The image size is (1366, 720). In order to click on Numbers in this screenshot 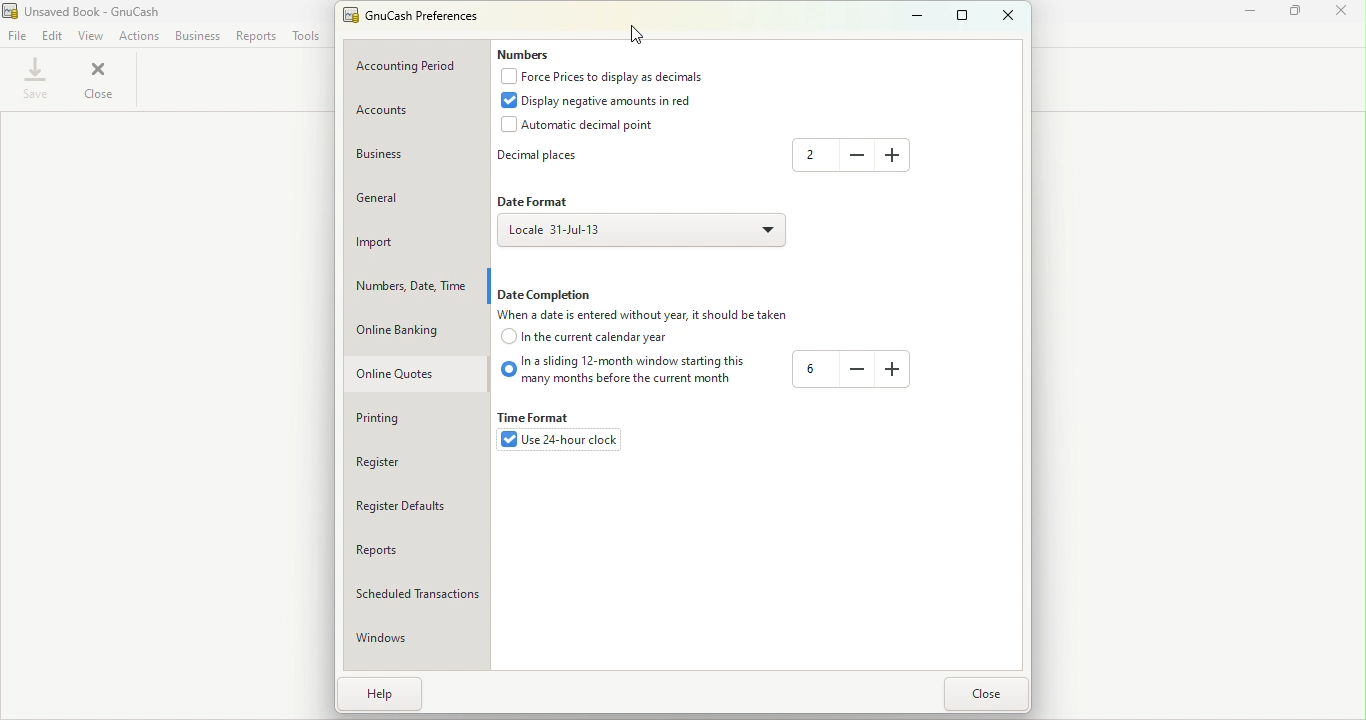, I will do `click(420, 285)`.